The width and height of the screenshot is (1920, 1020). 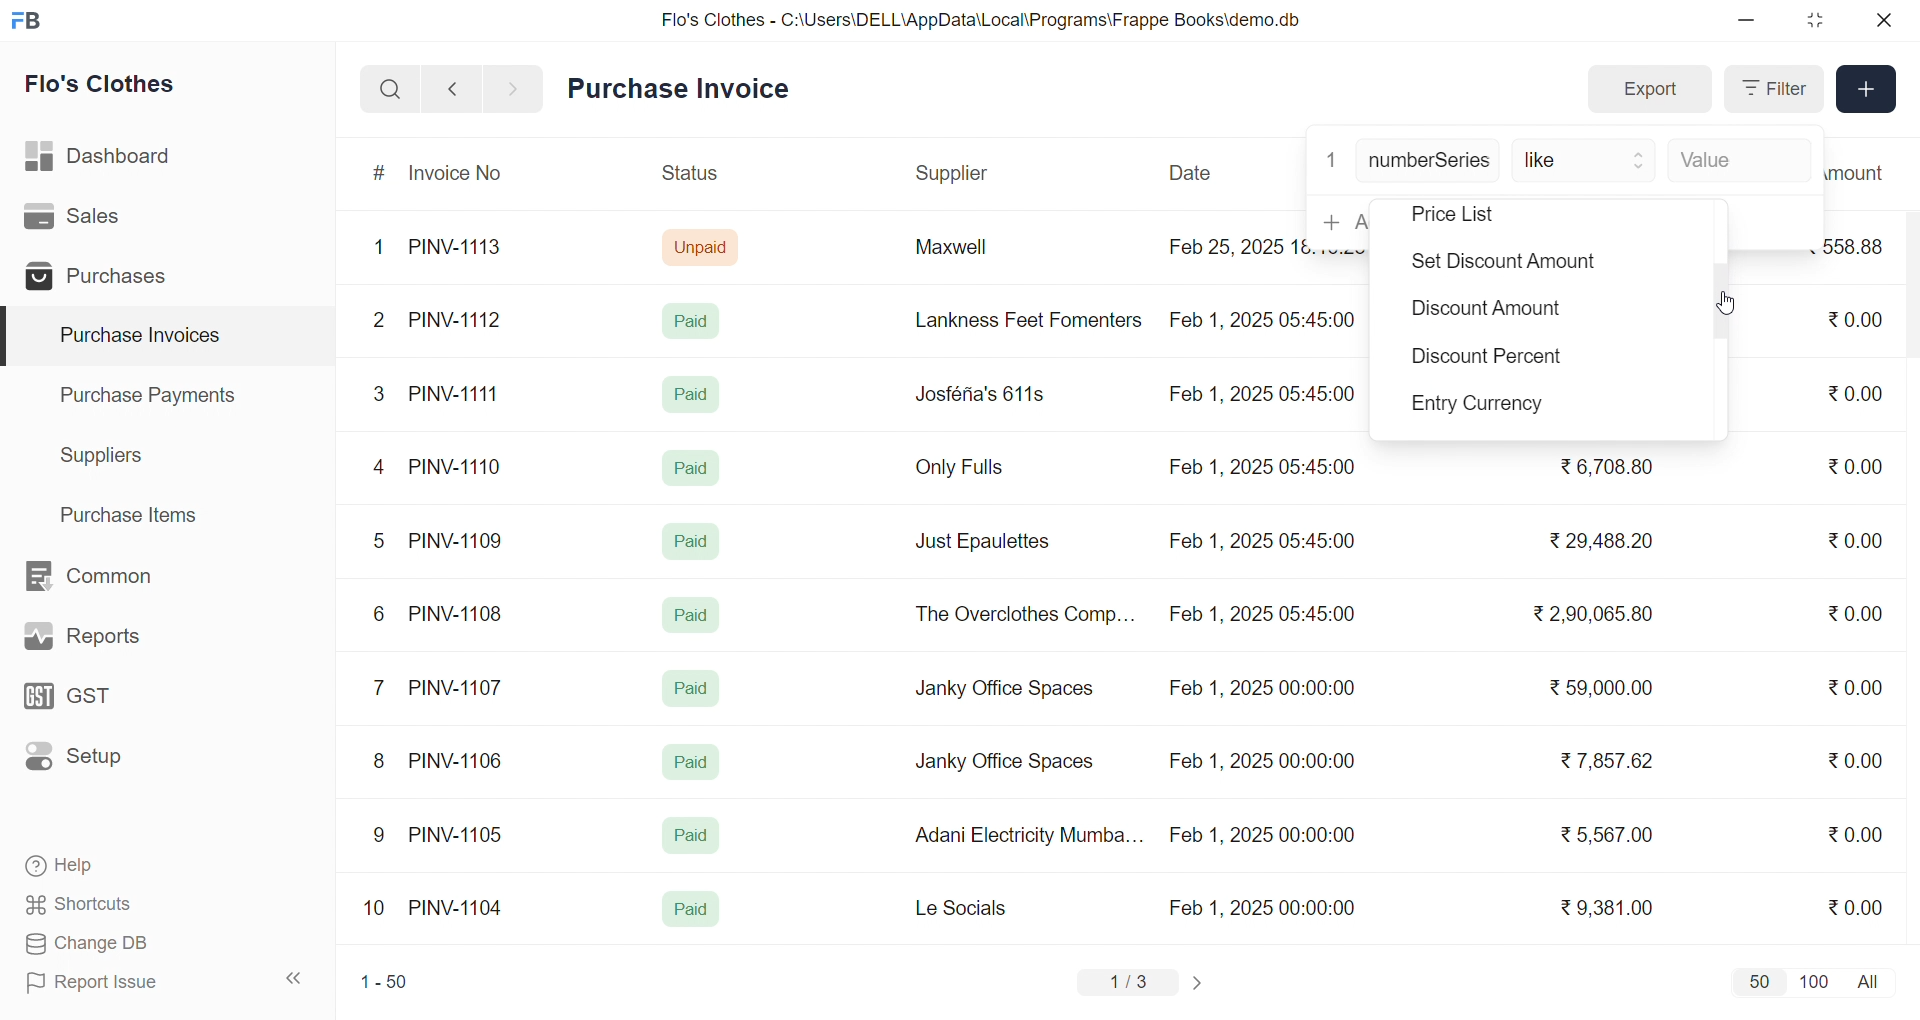 I want to click on Set Discount Amount, so click(x=1498, y=264).